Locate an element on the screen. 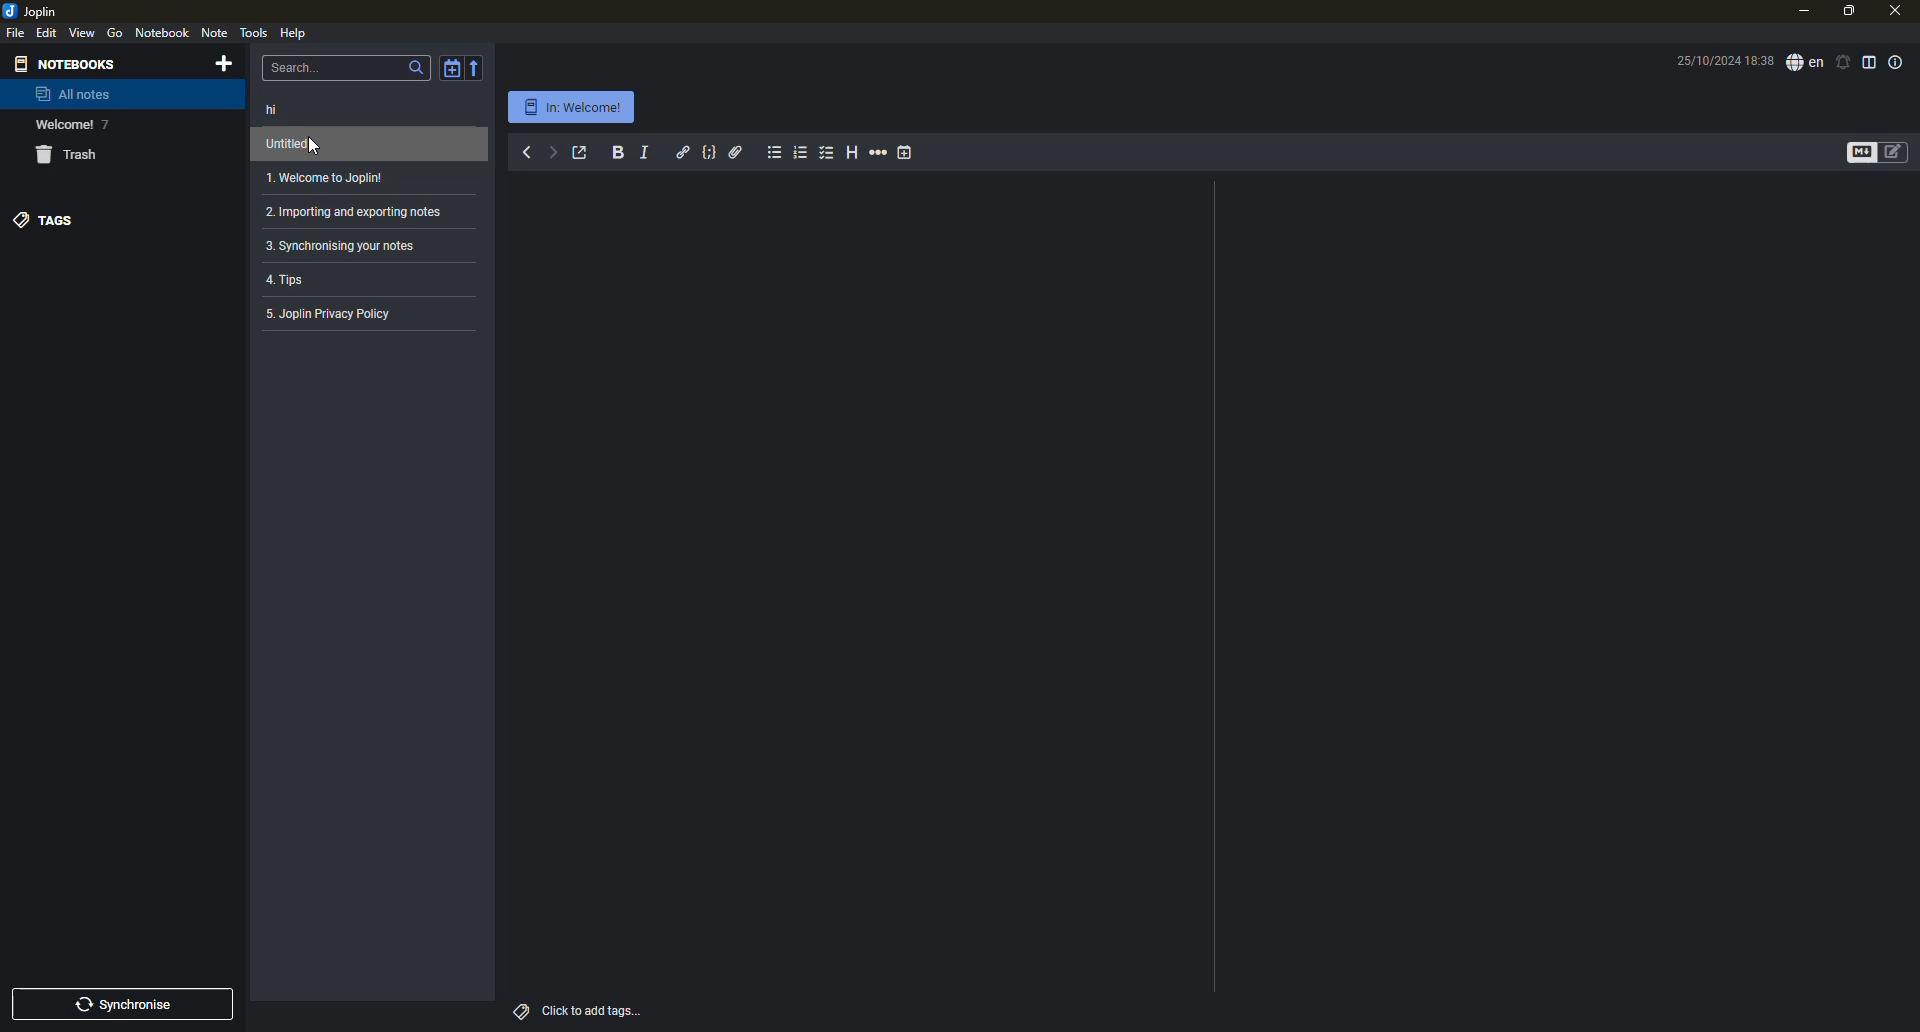 This screenshot has height=1032, width=1920. toggle editors is located at coordinates (1854, 153).